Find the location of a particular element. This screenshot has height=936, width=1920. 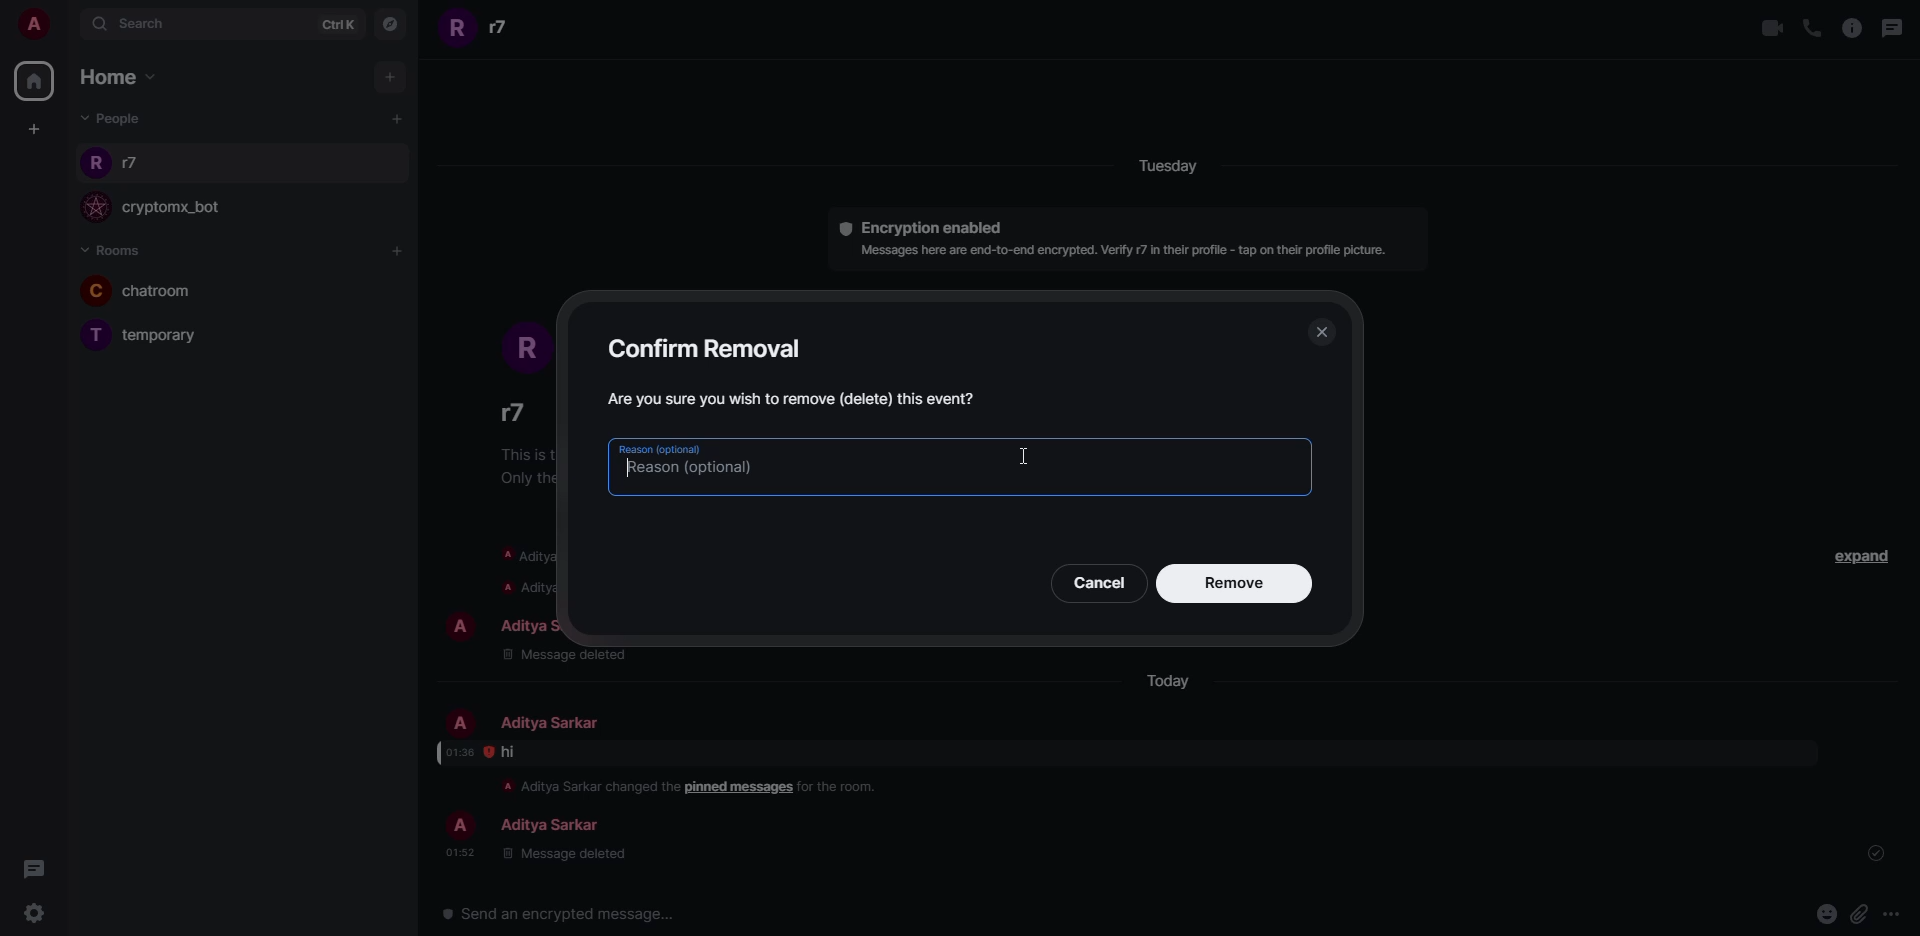

profile is located at coordinates (458, 627).